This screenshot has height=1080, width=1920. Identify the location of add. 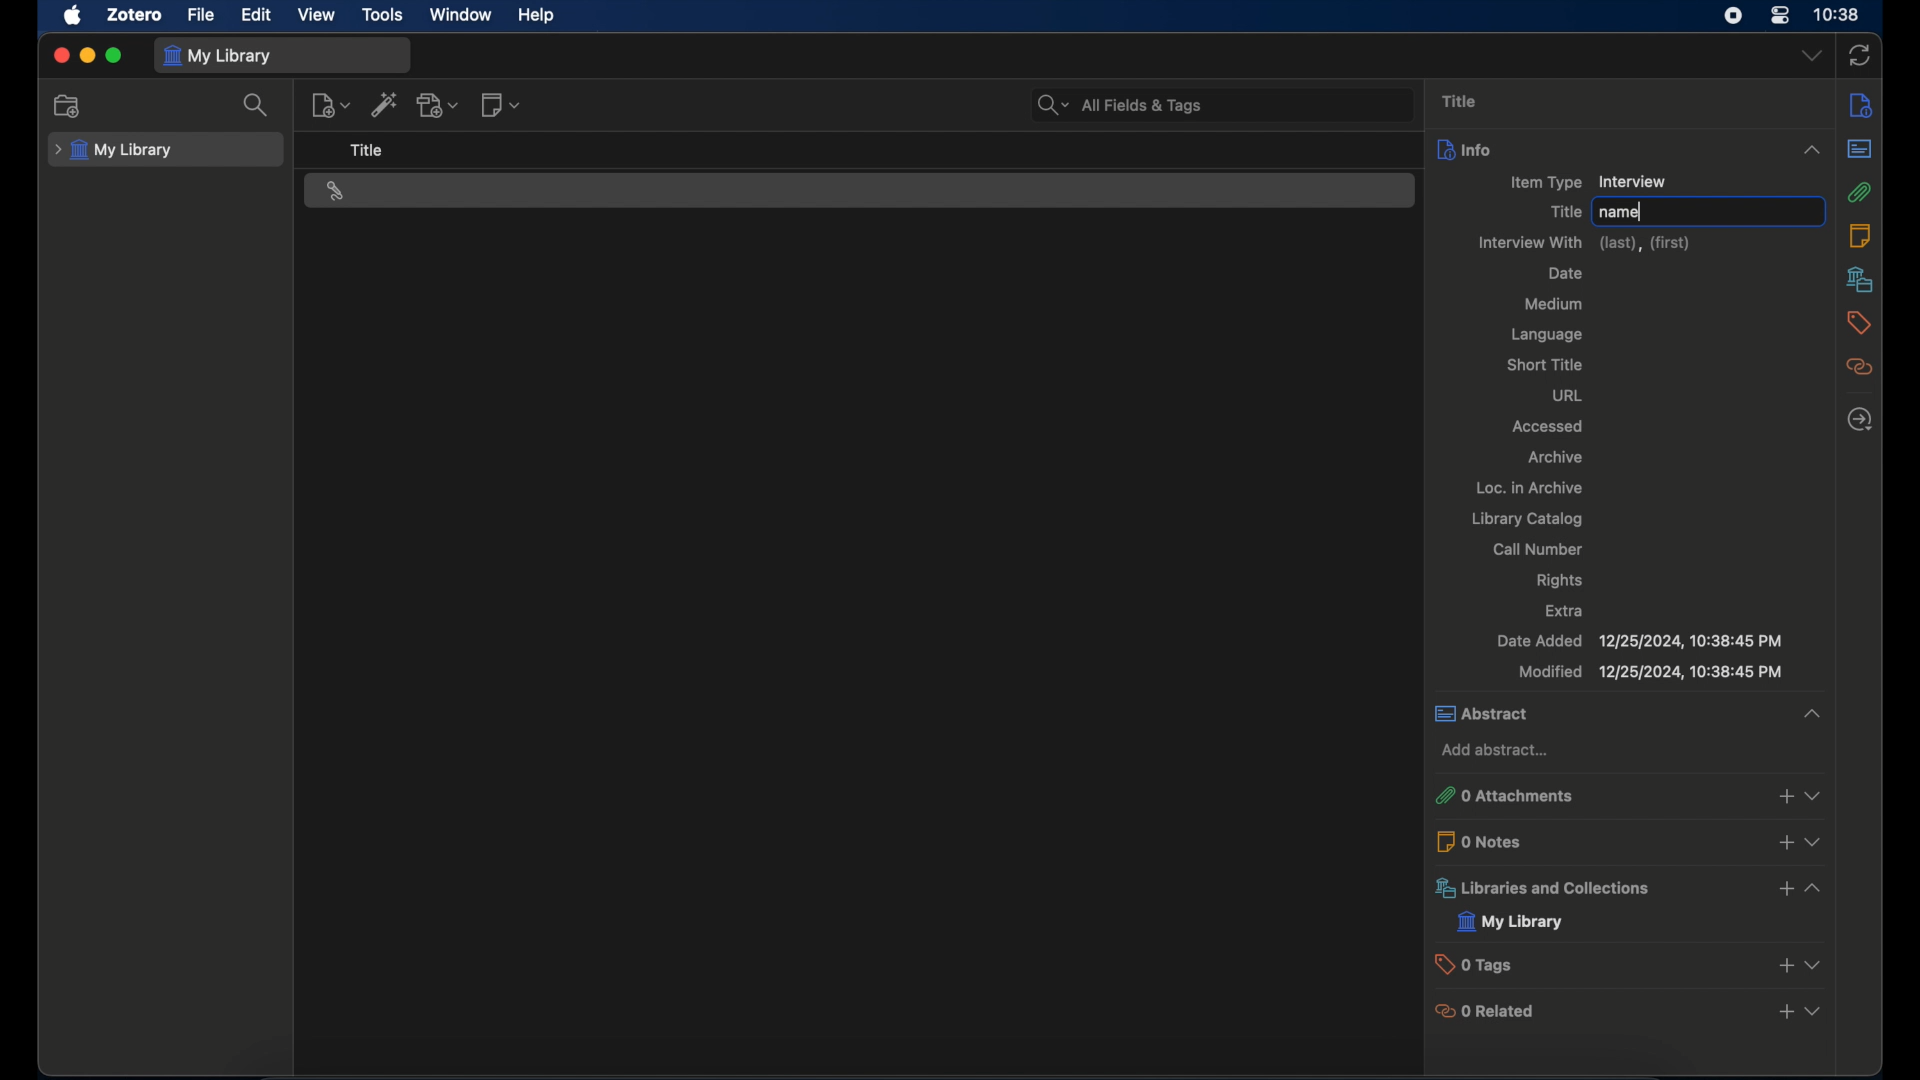
(1781, 964).